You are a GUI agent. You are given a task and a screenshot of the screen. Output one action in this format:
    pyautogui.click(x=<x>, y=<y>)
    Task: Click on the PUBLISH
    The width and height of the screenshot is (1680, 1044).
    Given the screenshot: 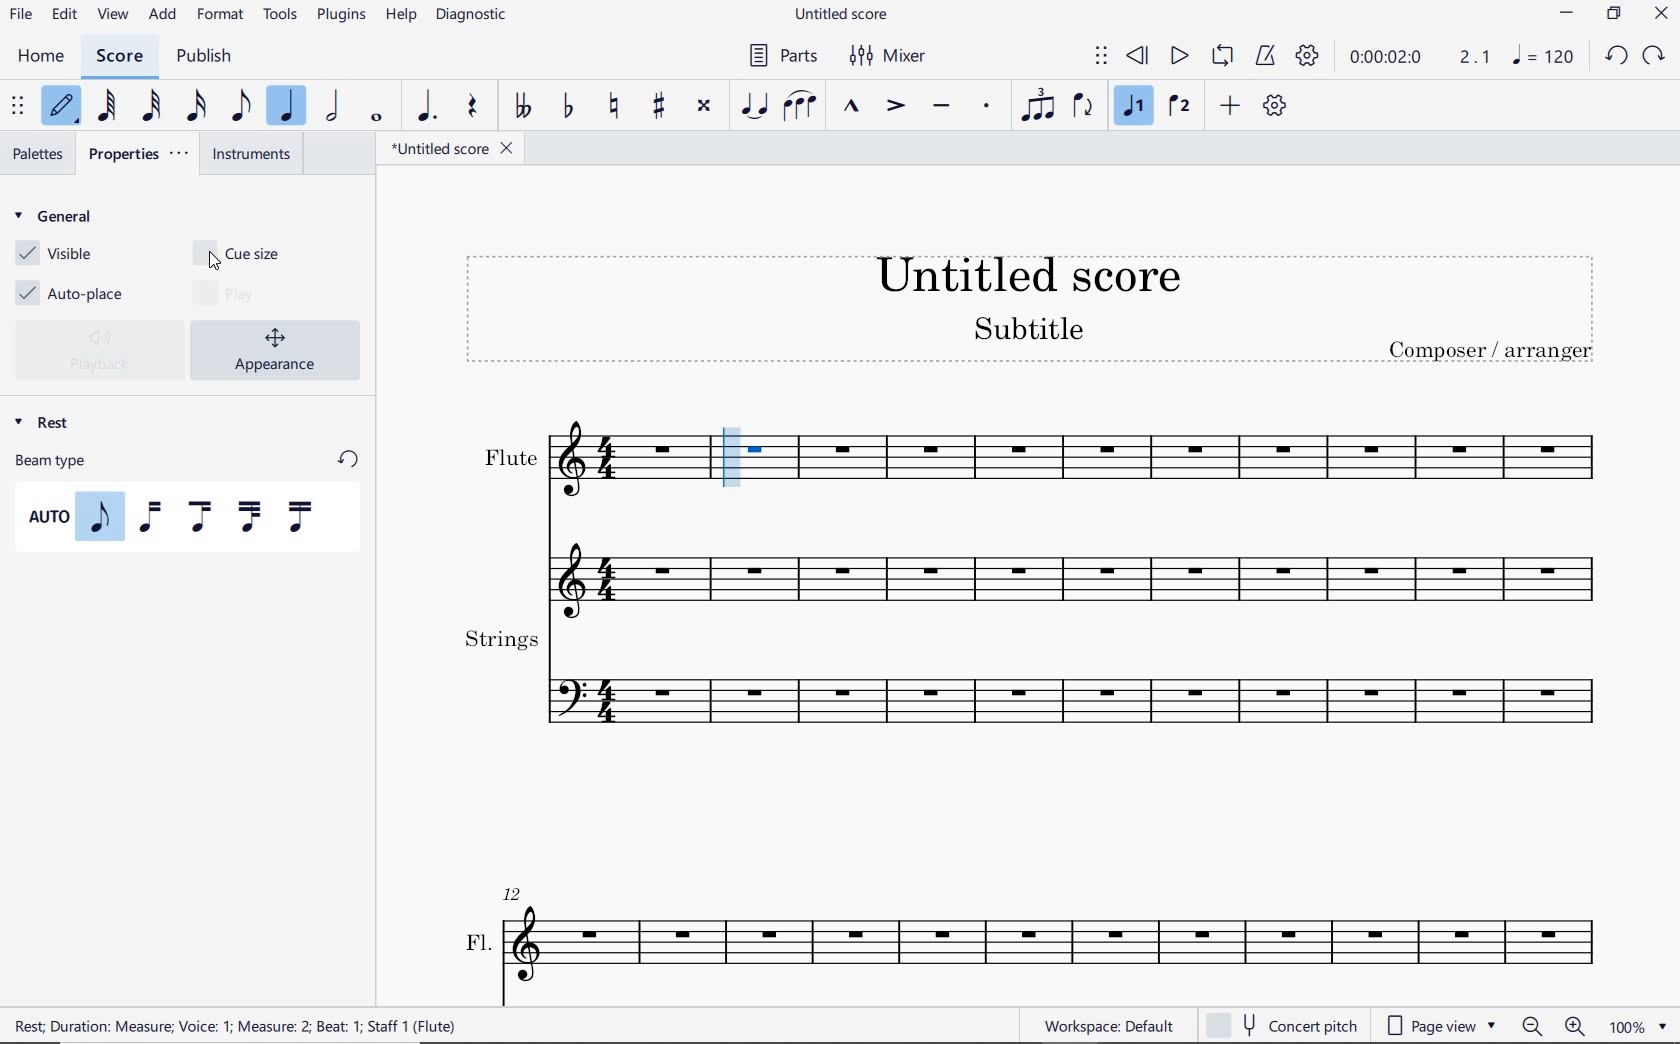 What is the action you would take?
    pyautogui.click(x=204, y=56)
    